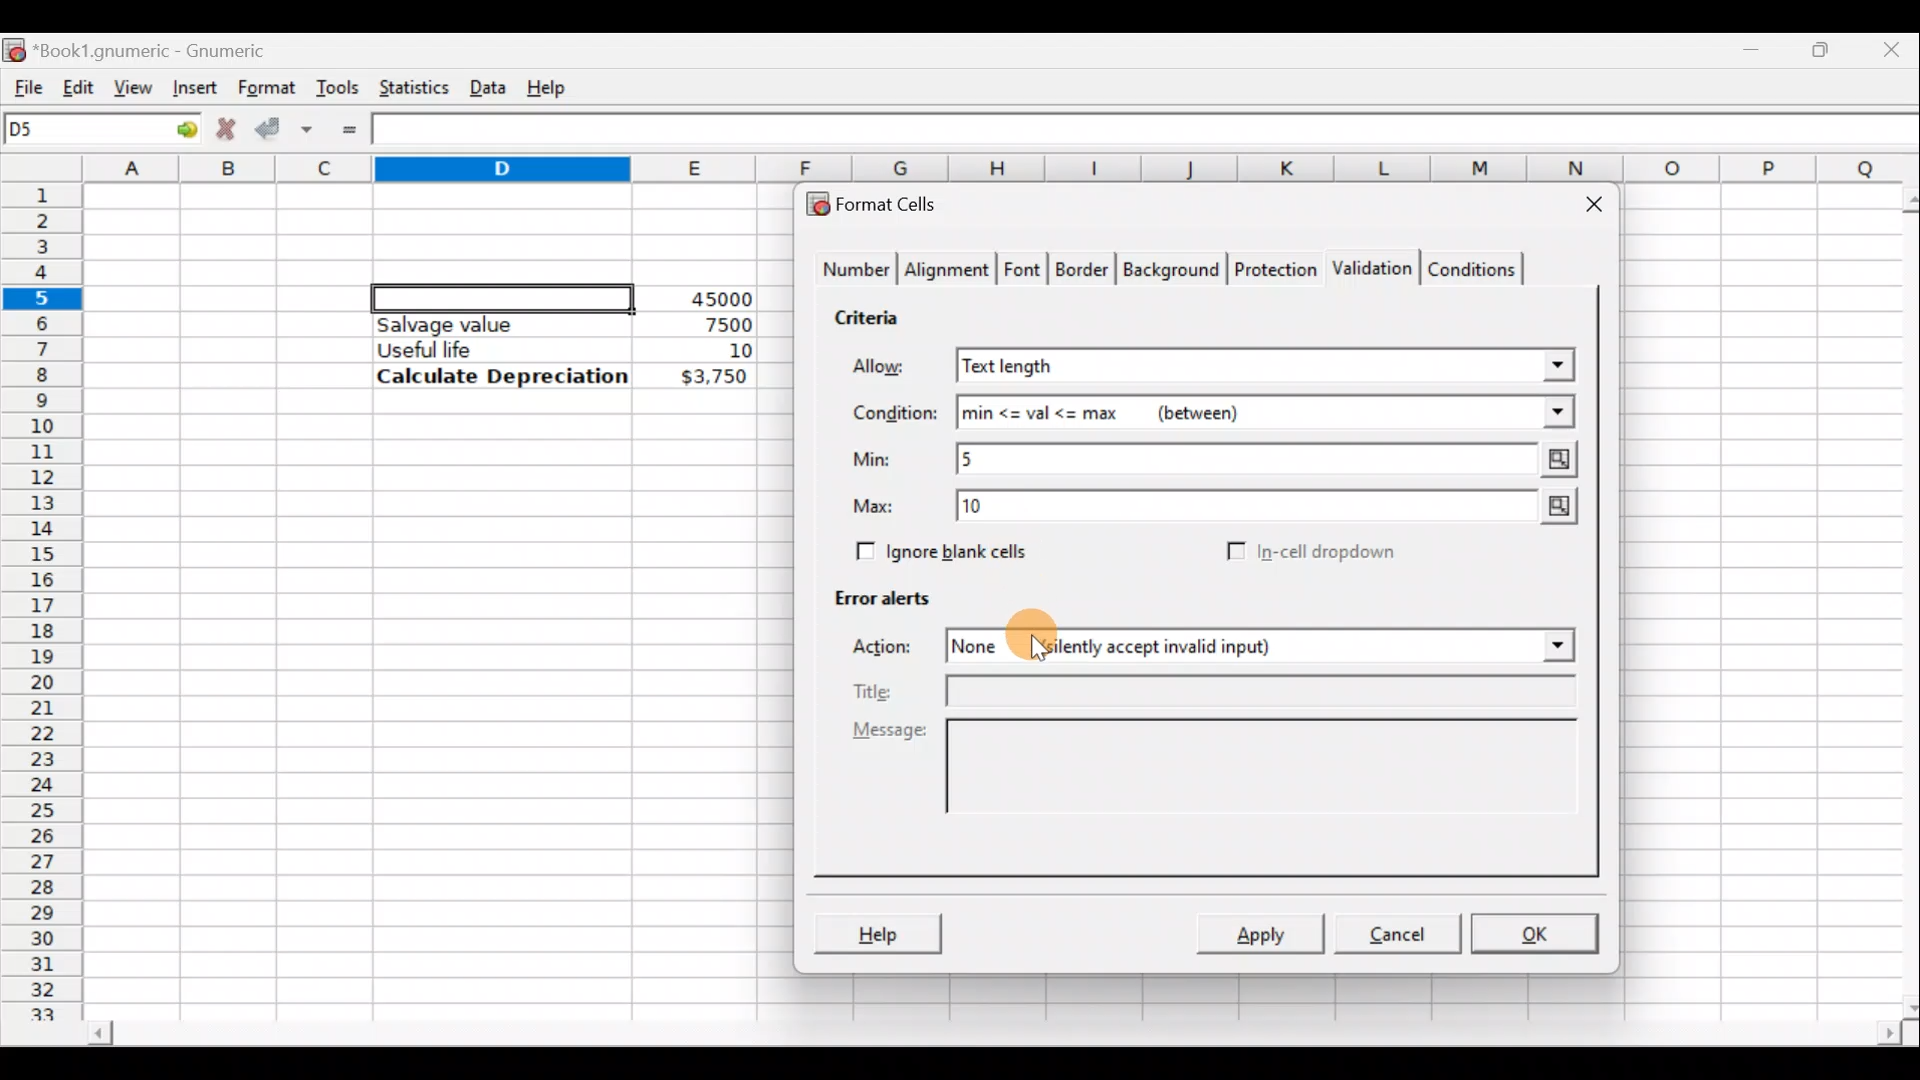 Image resolution: width=1920 pixels, height=1080 pixels. I want to click on Protection, so click(1271, 272).